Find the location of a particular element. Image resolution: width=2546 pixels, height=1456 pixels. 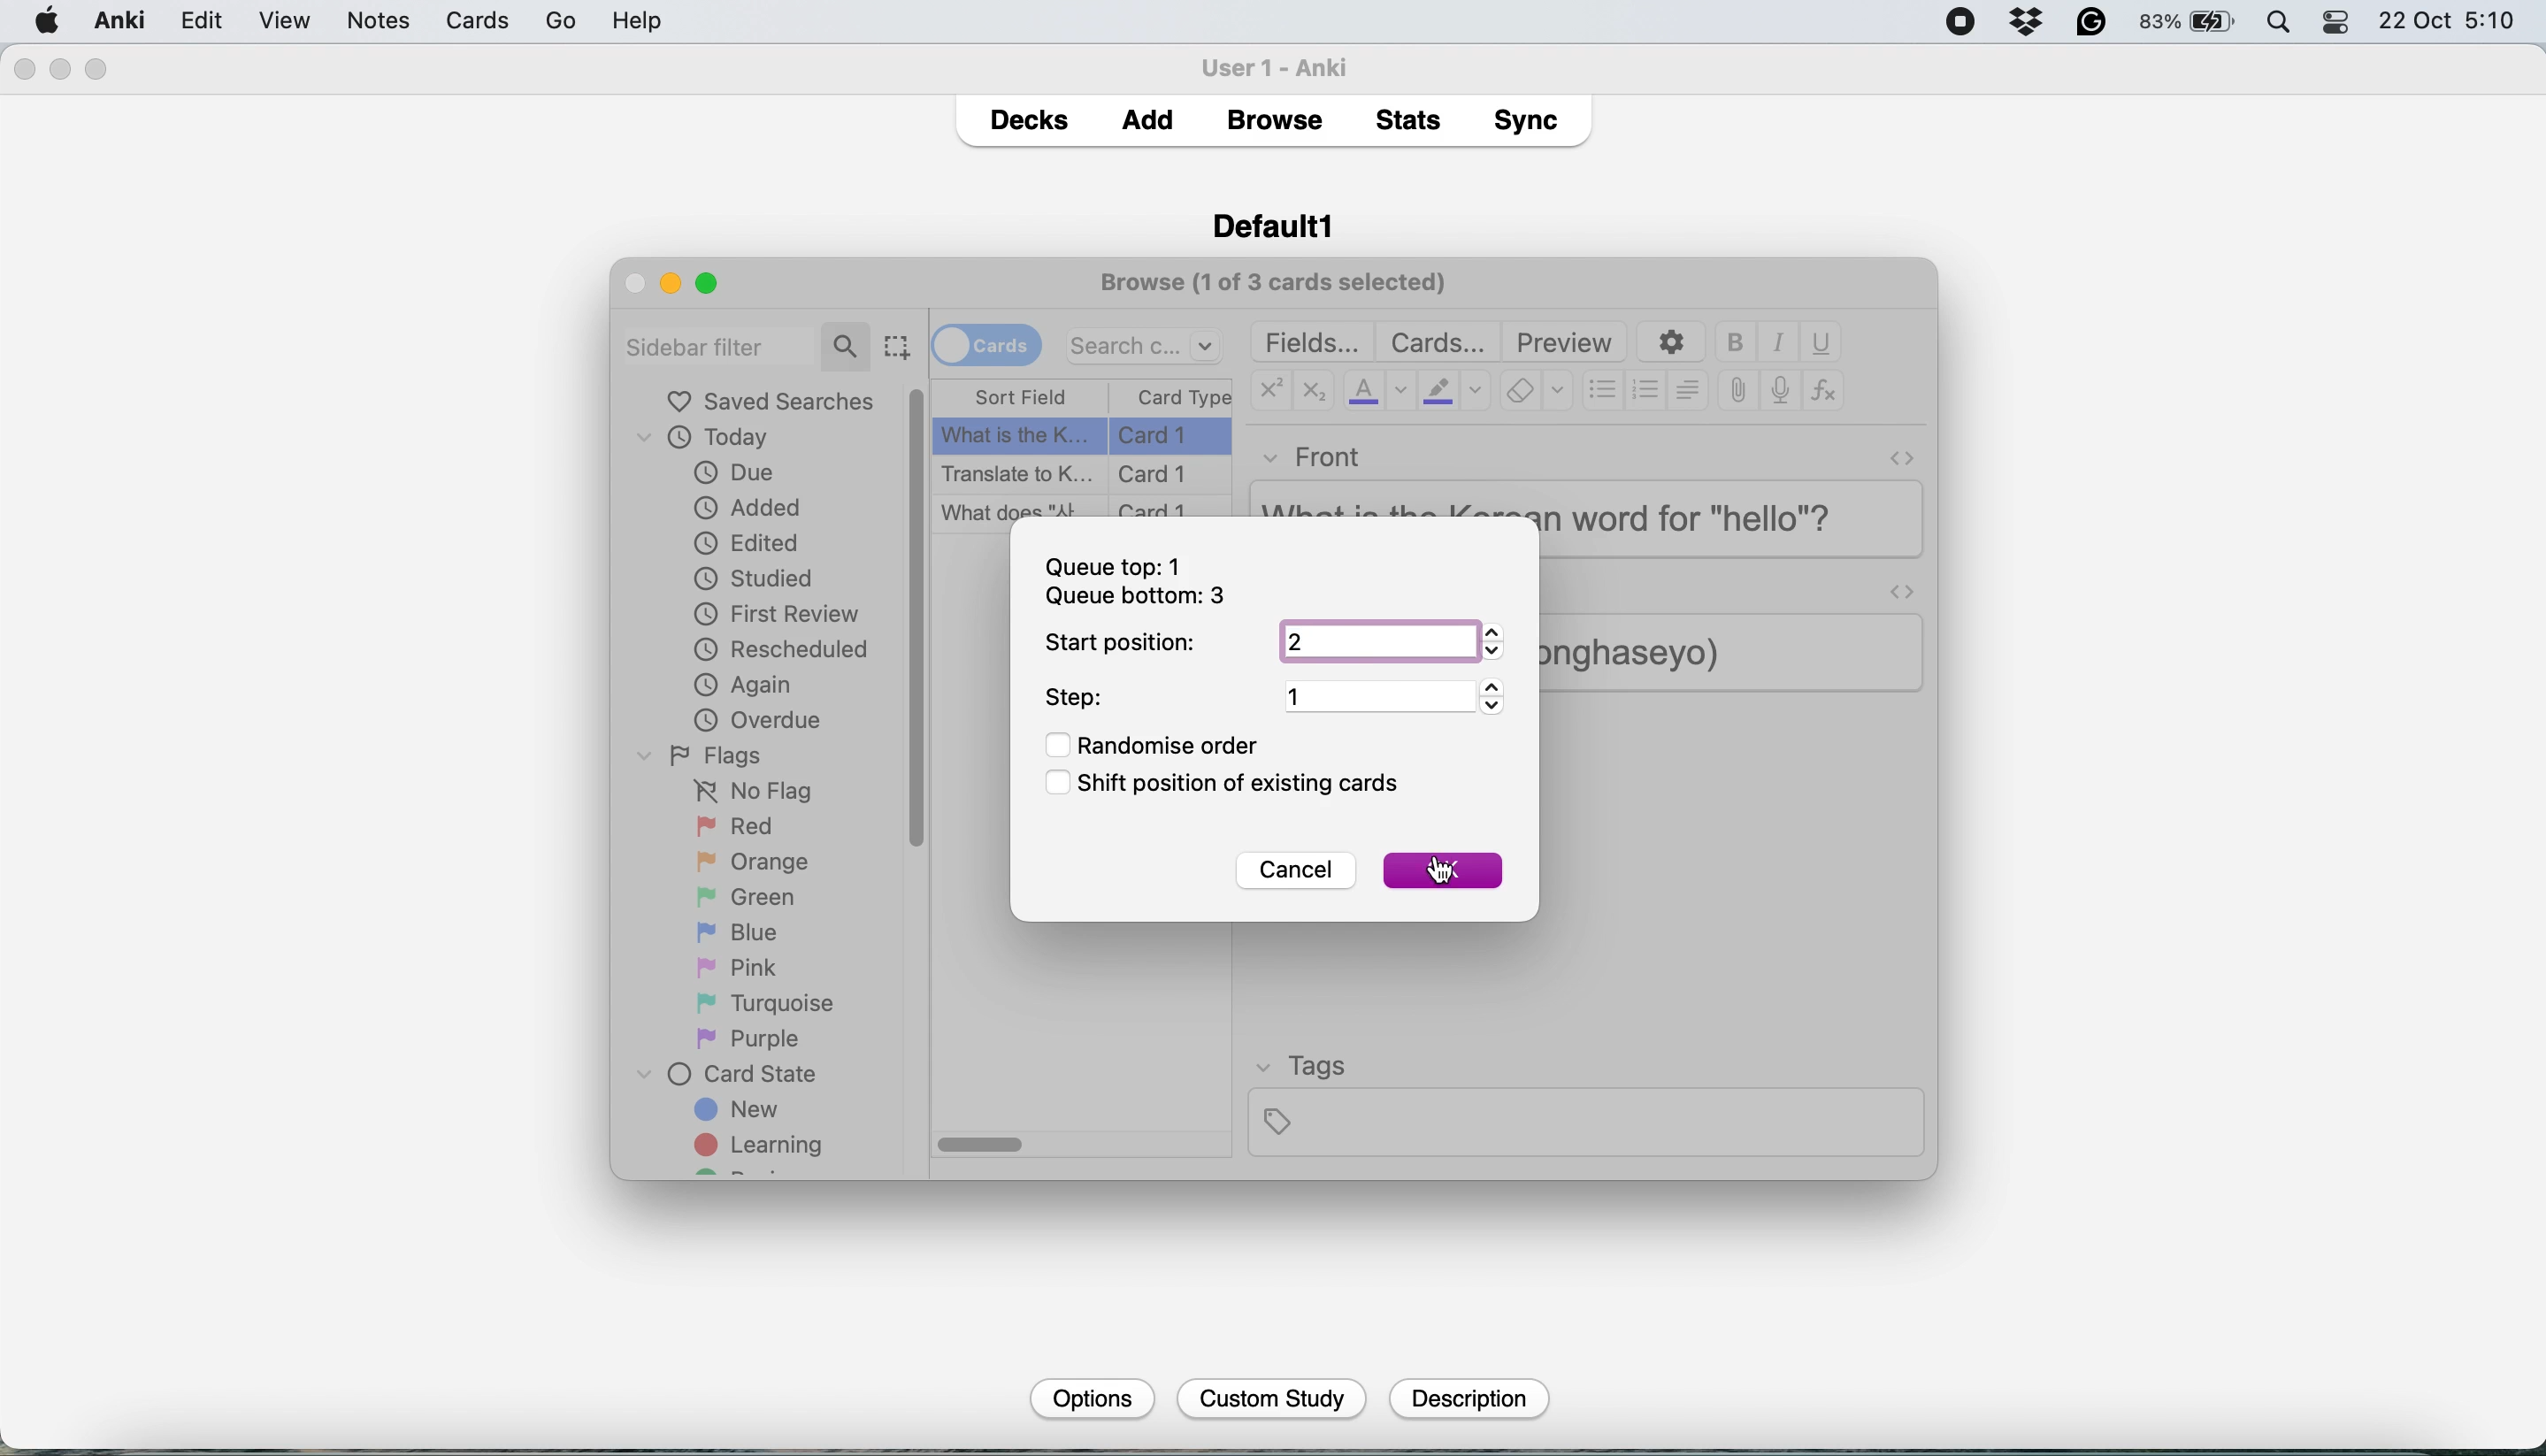

help is located at coordinates (540, 20).